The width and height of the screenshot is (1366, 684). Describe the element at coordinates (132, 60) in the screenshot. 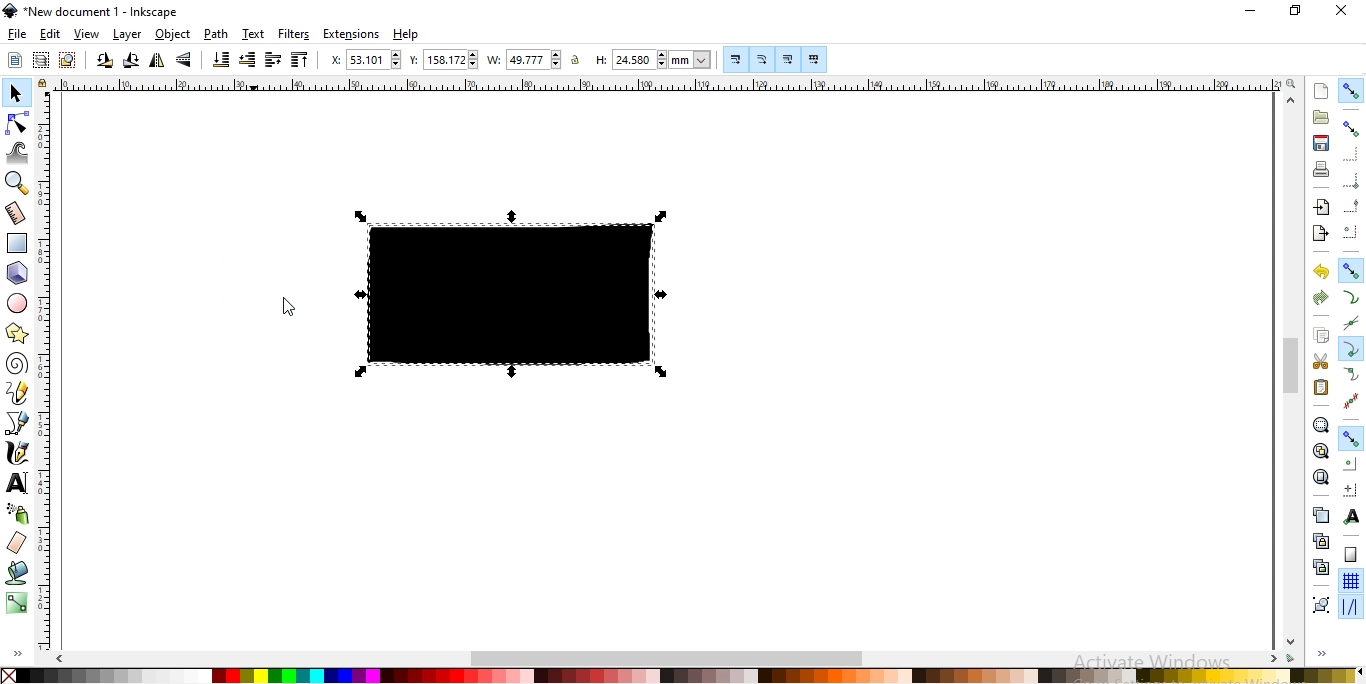

I see `rotation selection 90 clockwise` at that location.